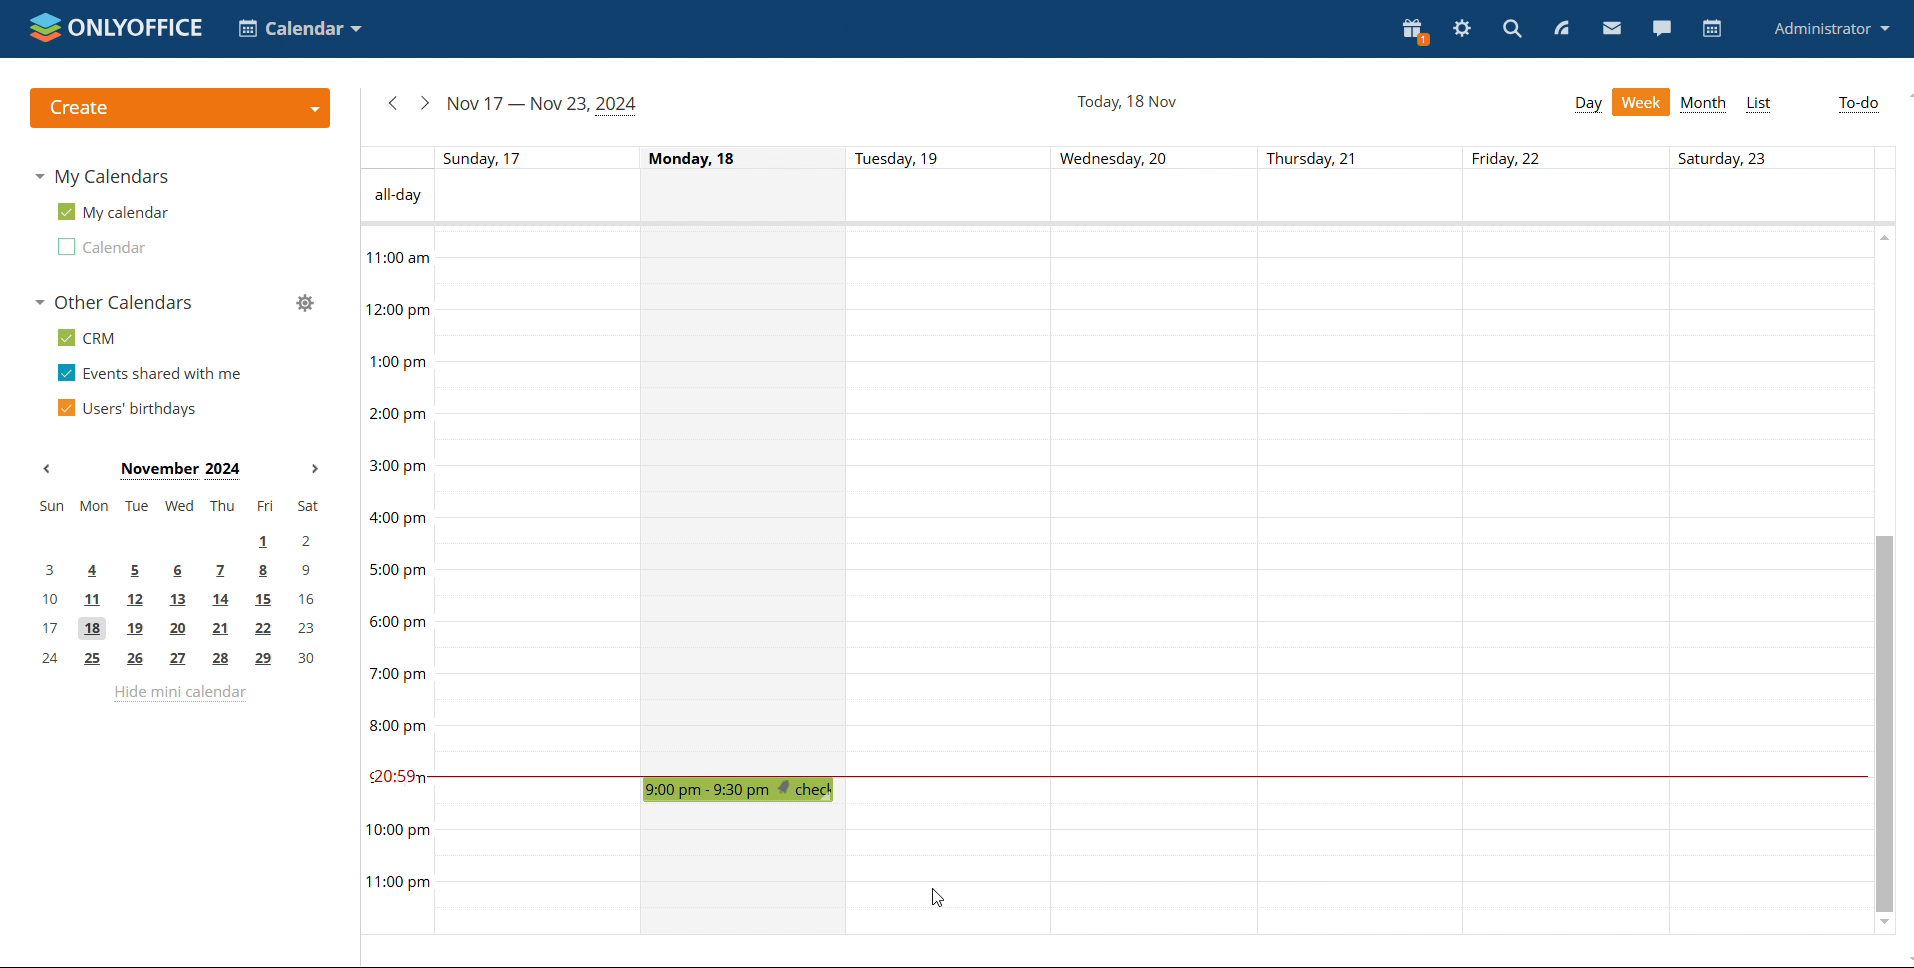 Image resolution: width=1914 pixels, height=968 pixels. What do you see at coordinates (1128, 102) in the screenshot?
I see `current date` at bounding box center [1128, 102].